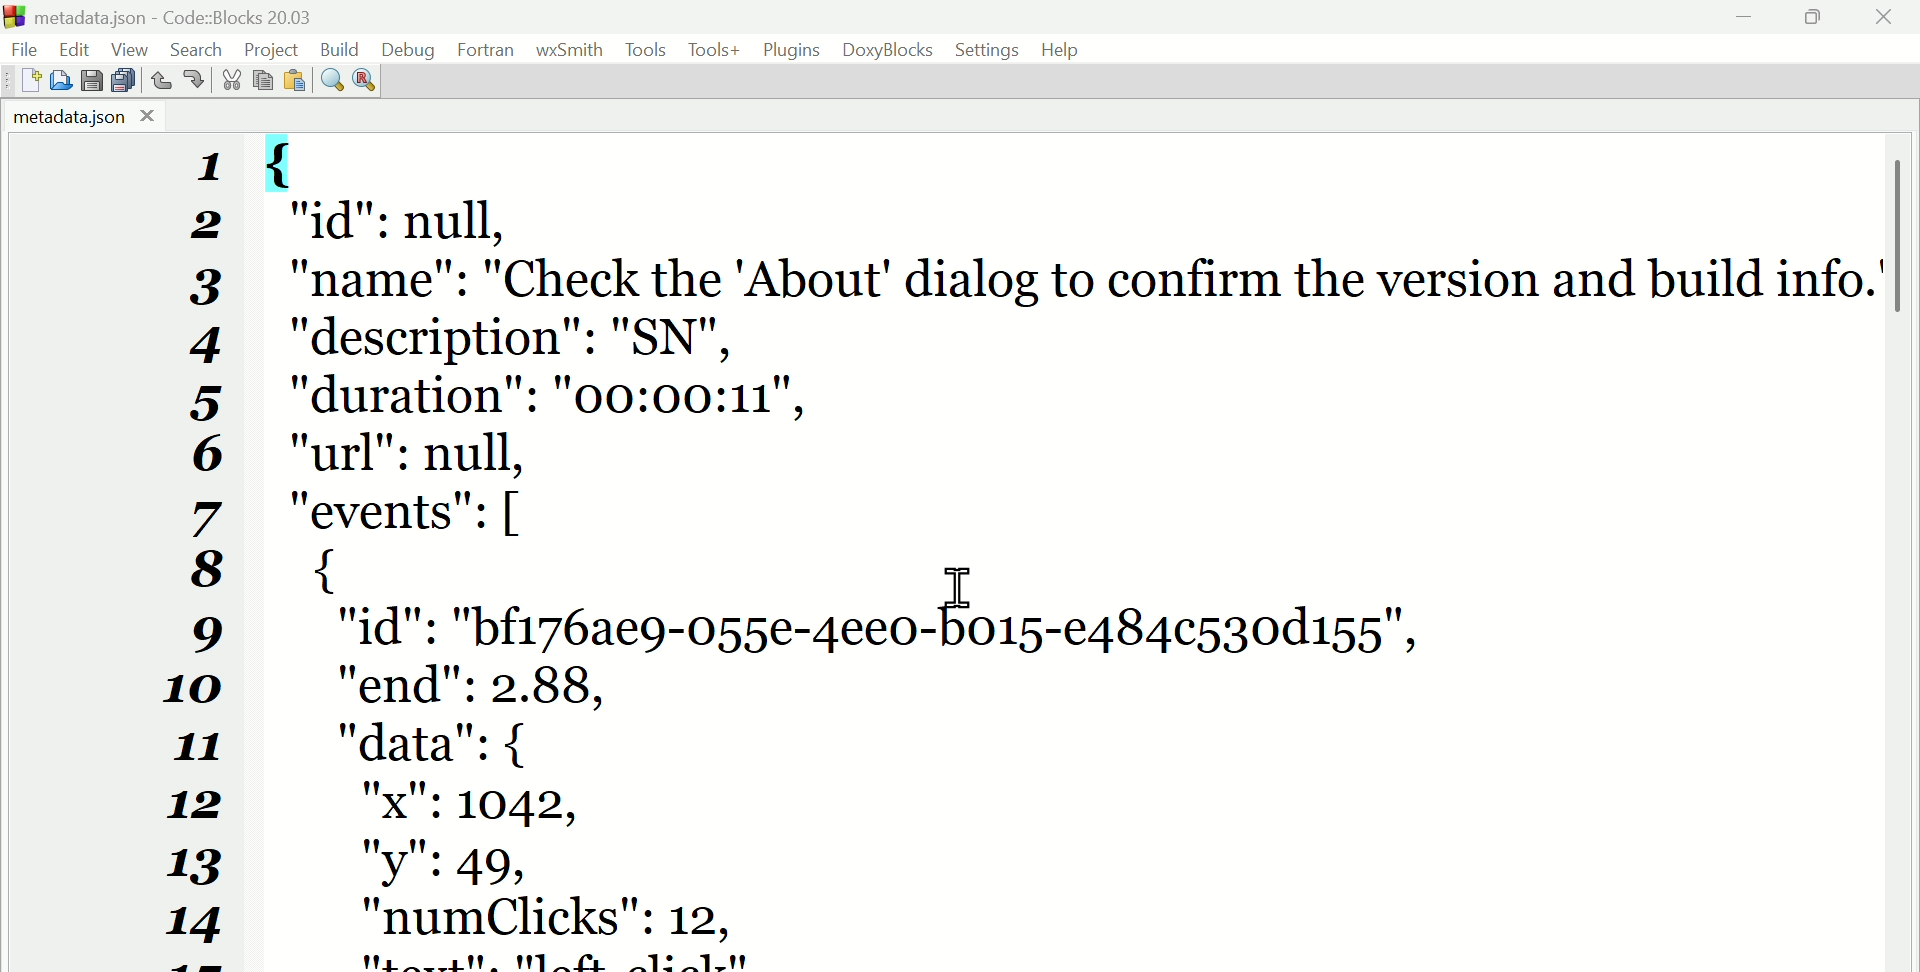 The height and width of the screenshot is (972, 1920). Describe the element at coordinates (407, 46) in the screenshot. I see `Debug` at that location.